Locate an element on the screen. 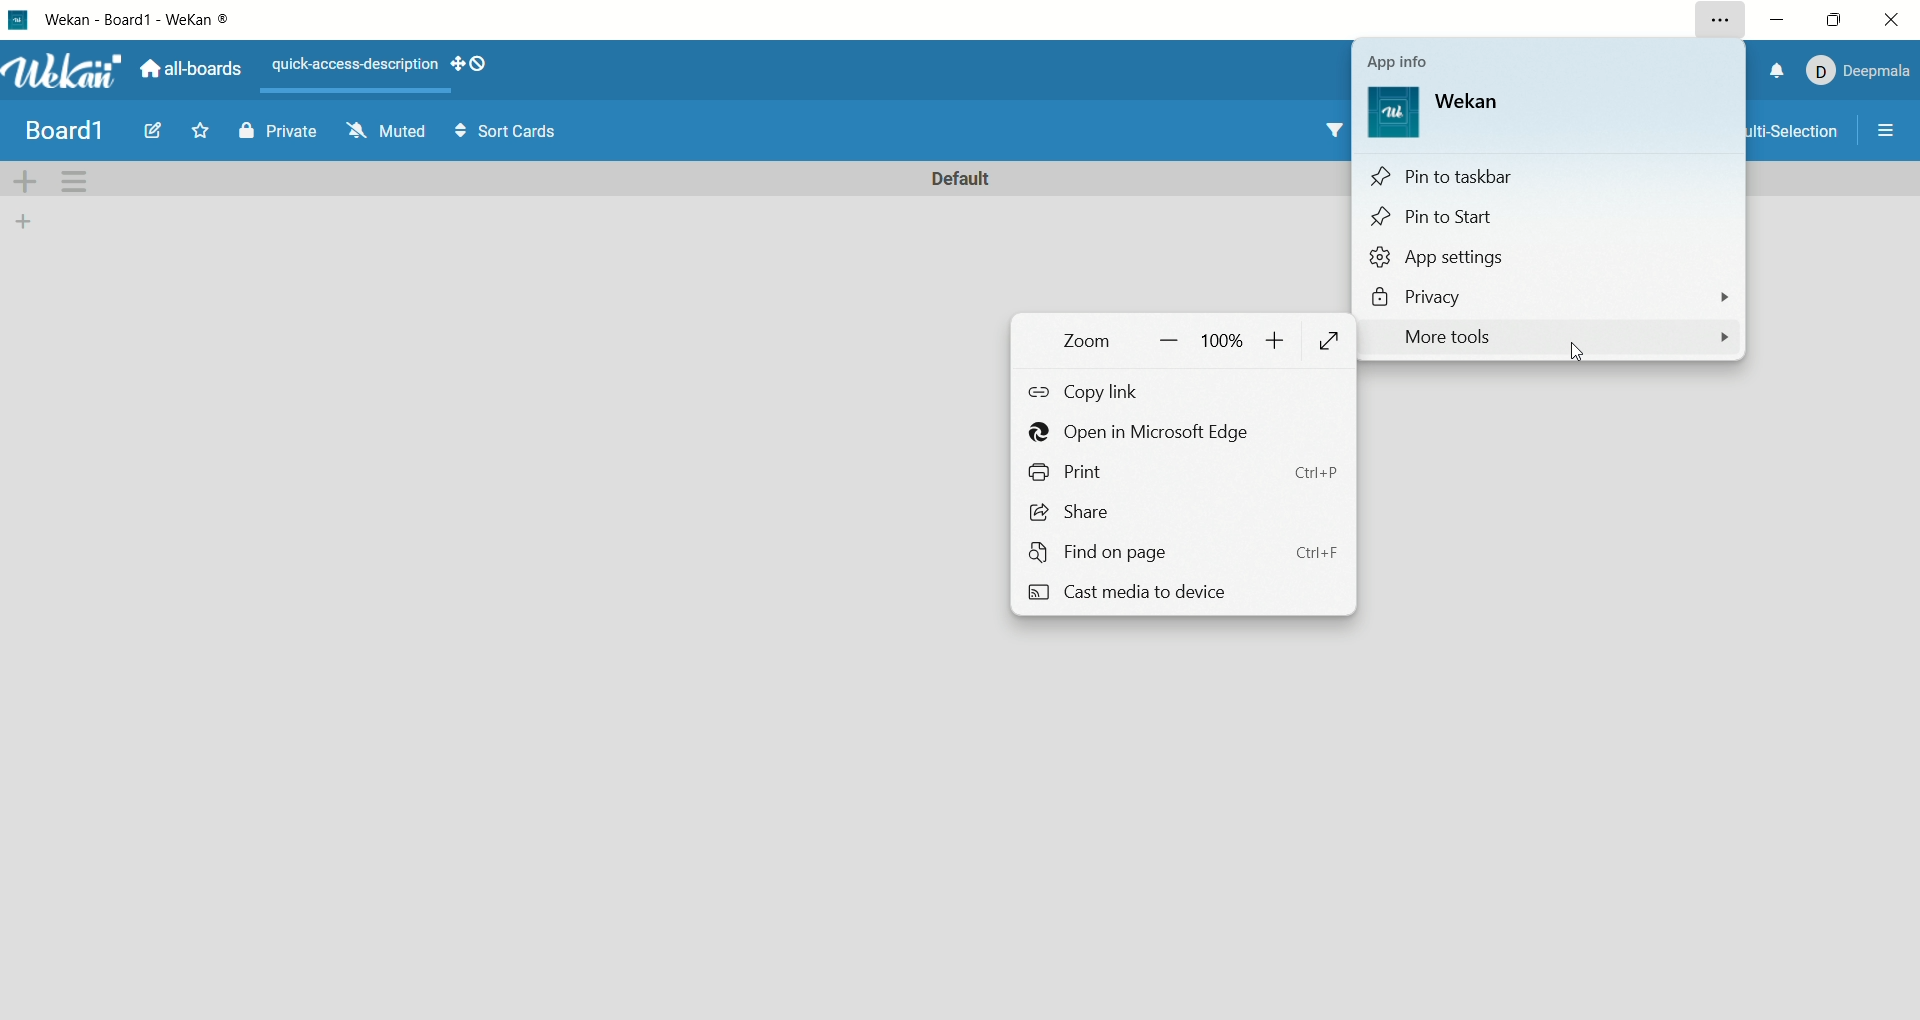 The height and width of the screenshot is (1020, 1920). notification is located at coordinates (1778, 71).